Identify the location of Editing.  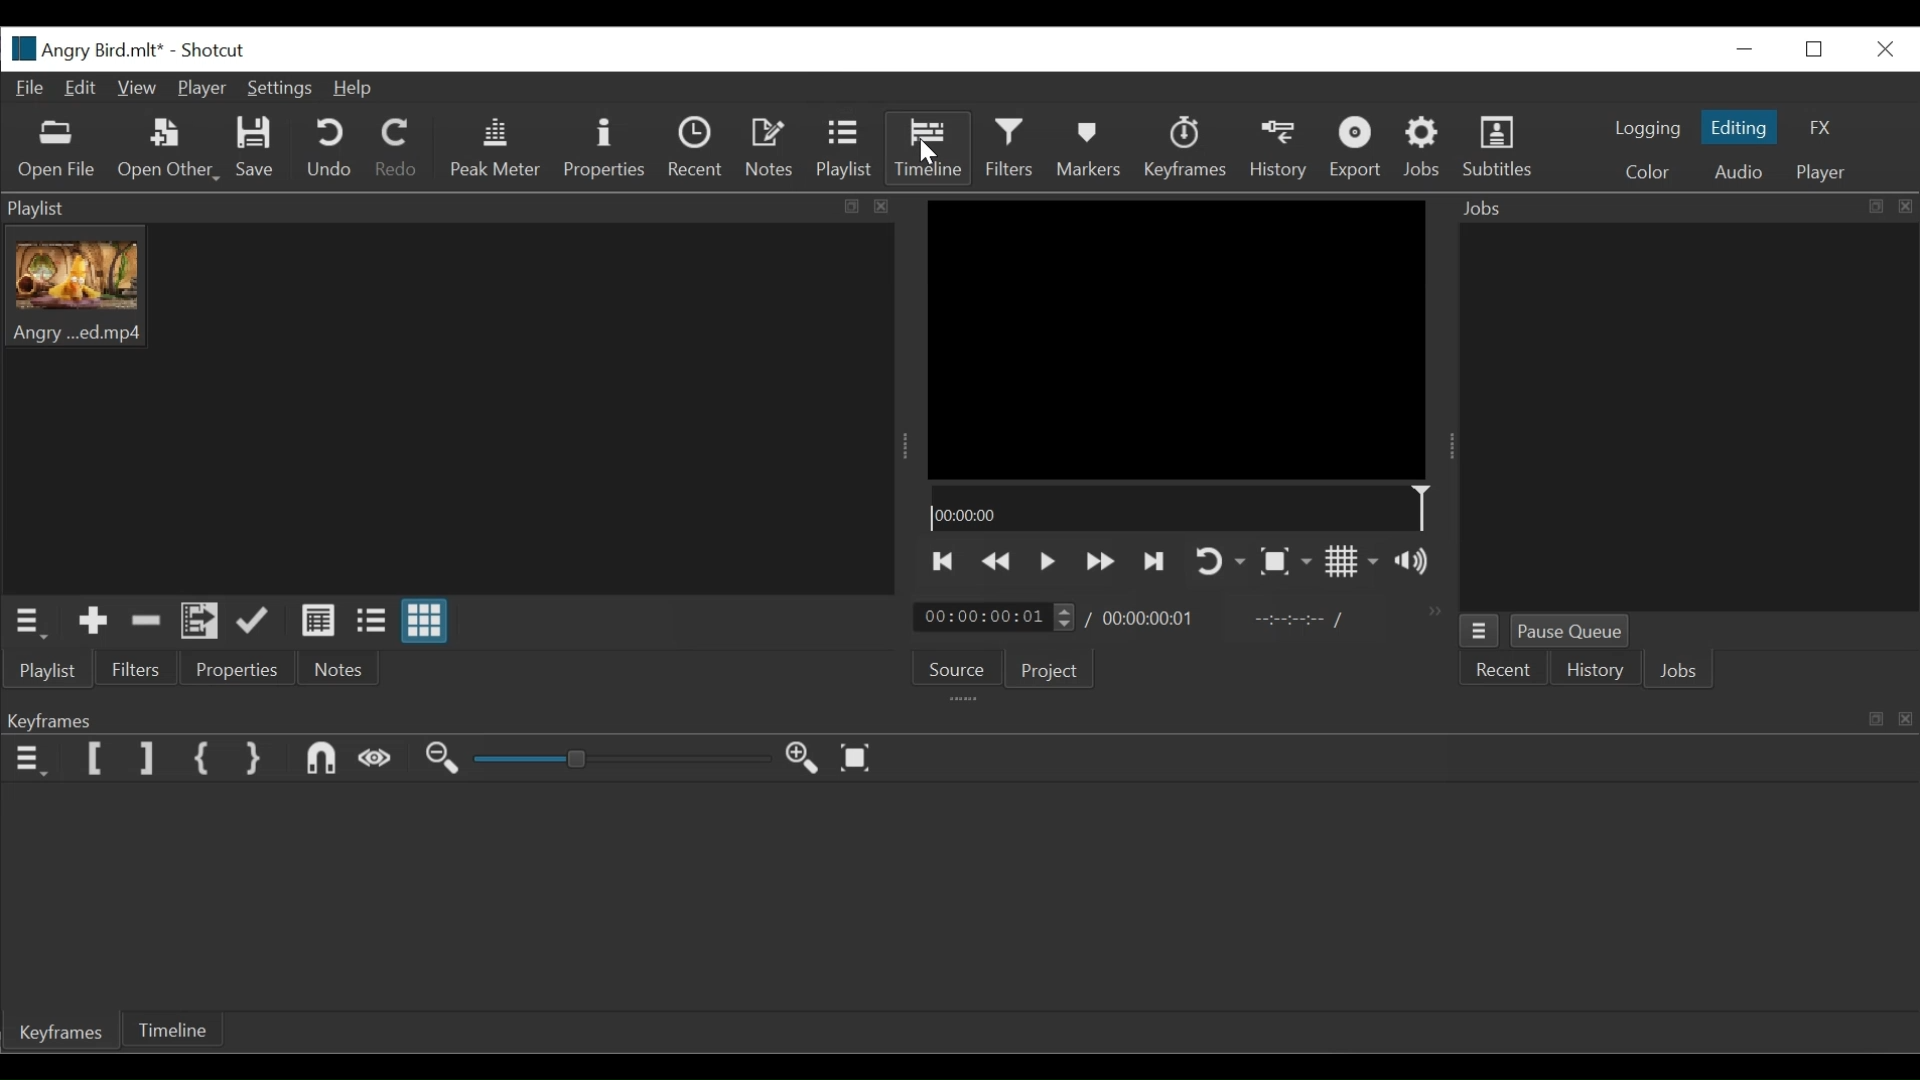
(1739, 127).